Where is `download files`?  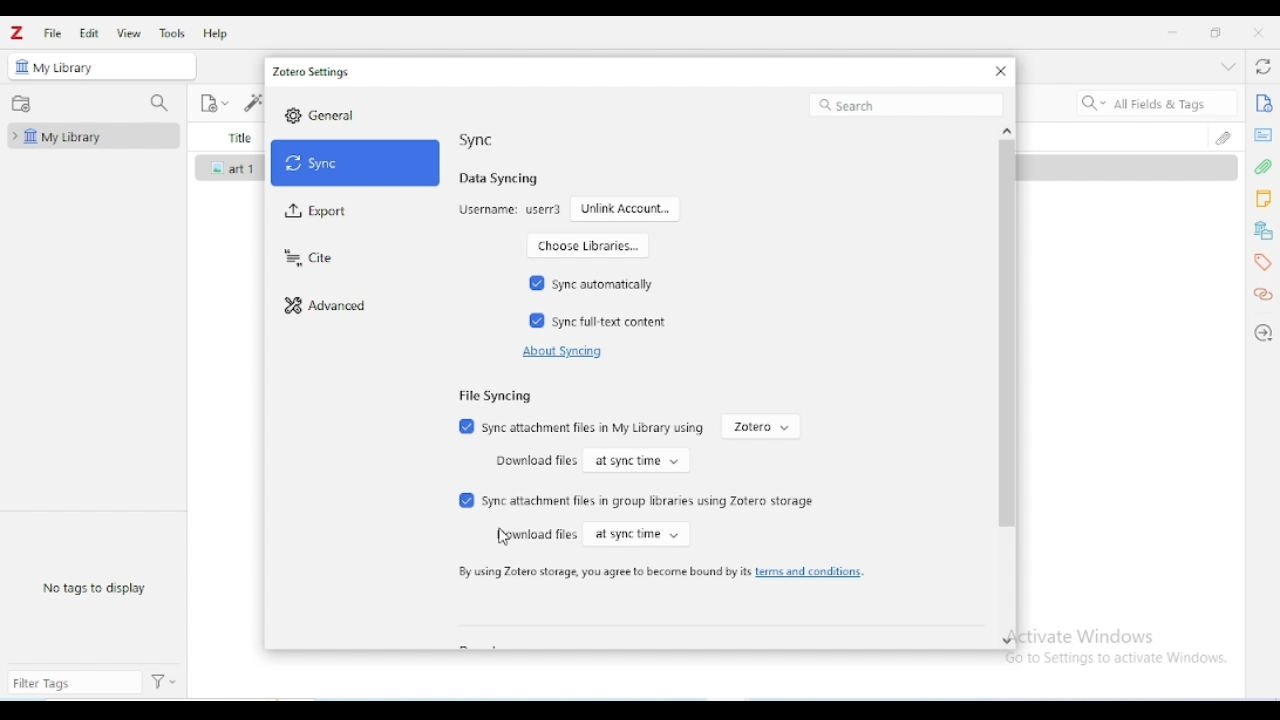
download files is located at coordinates (536, 534).